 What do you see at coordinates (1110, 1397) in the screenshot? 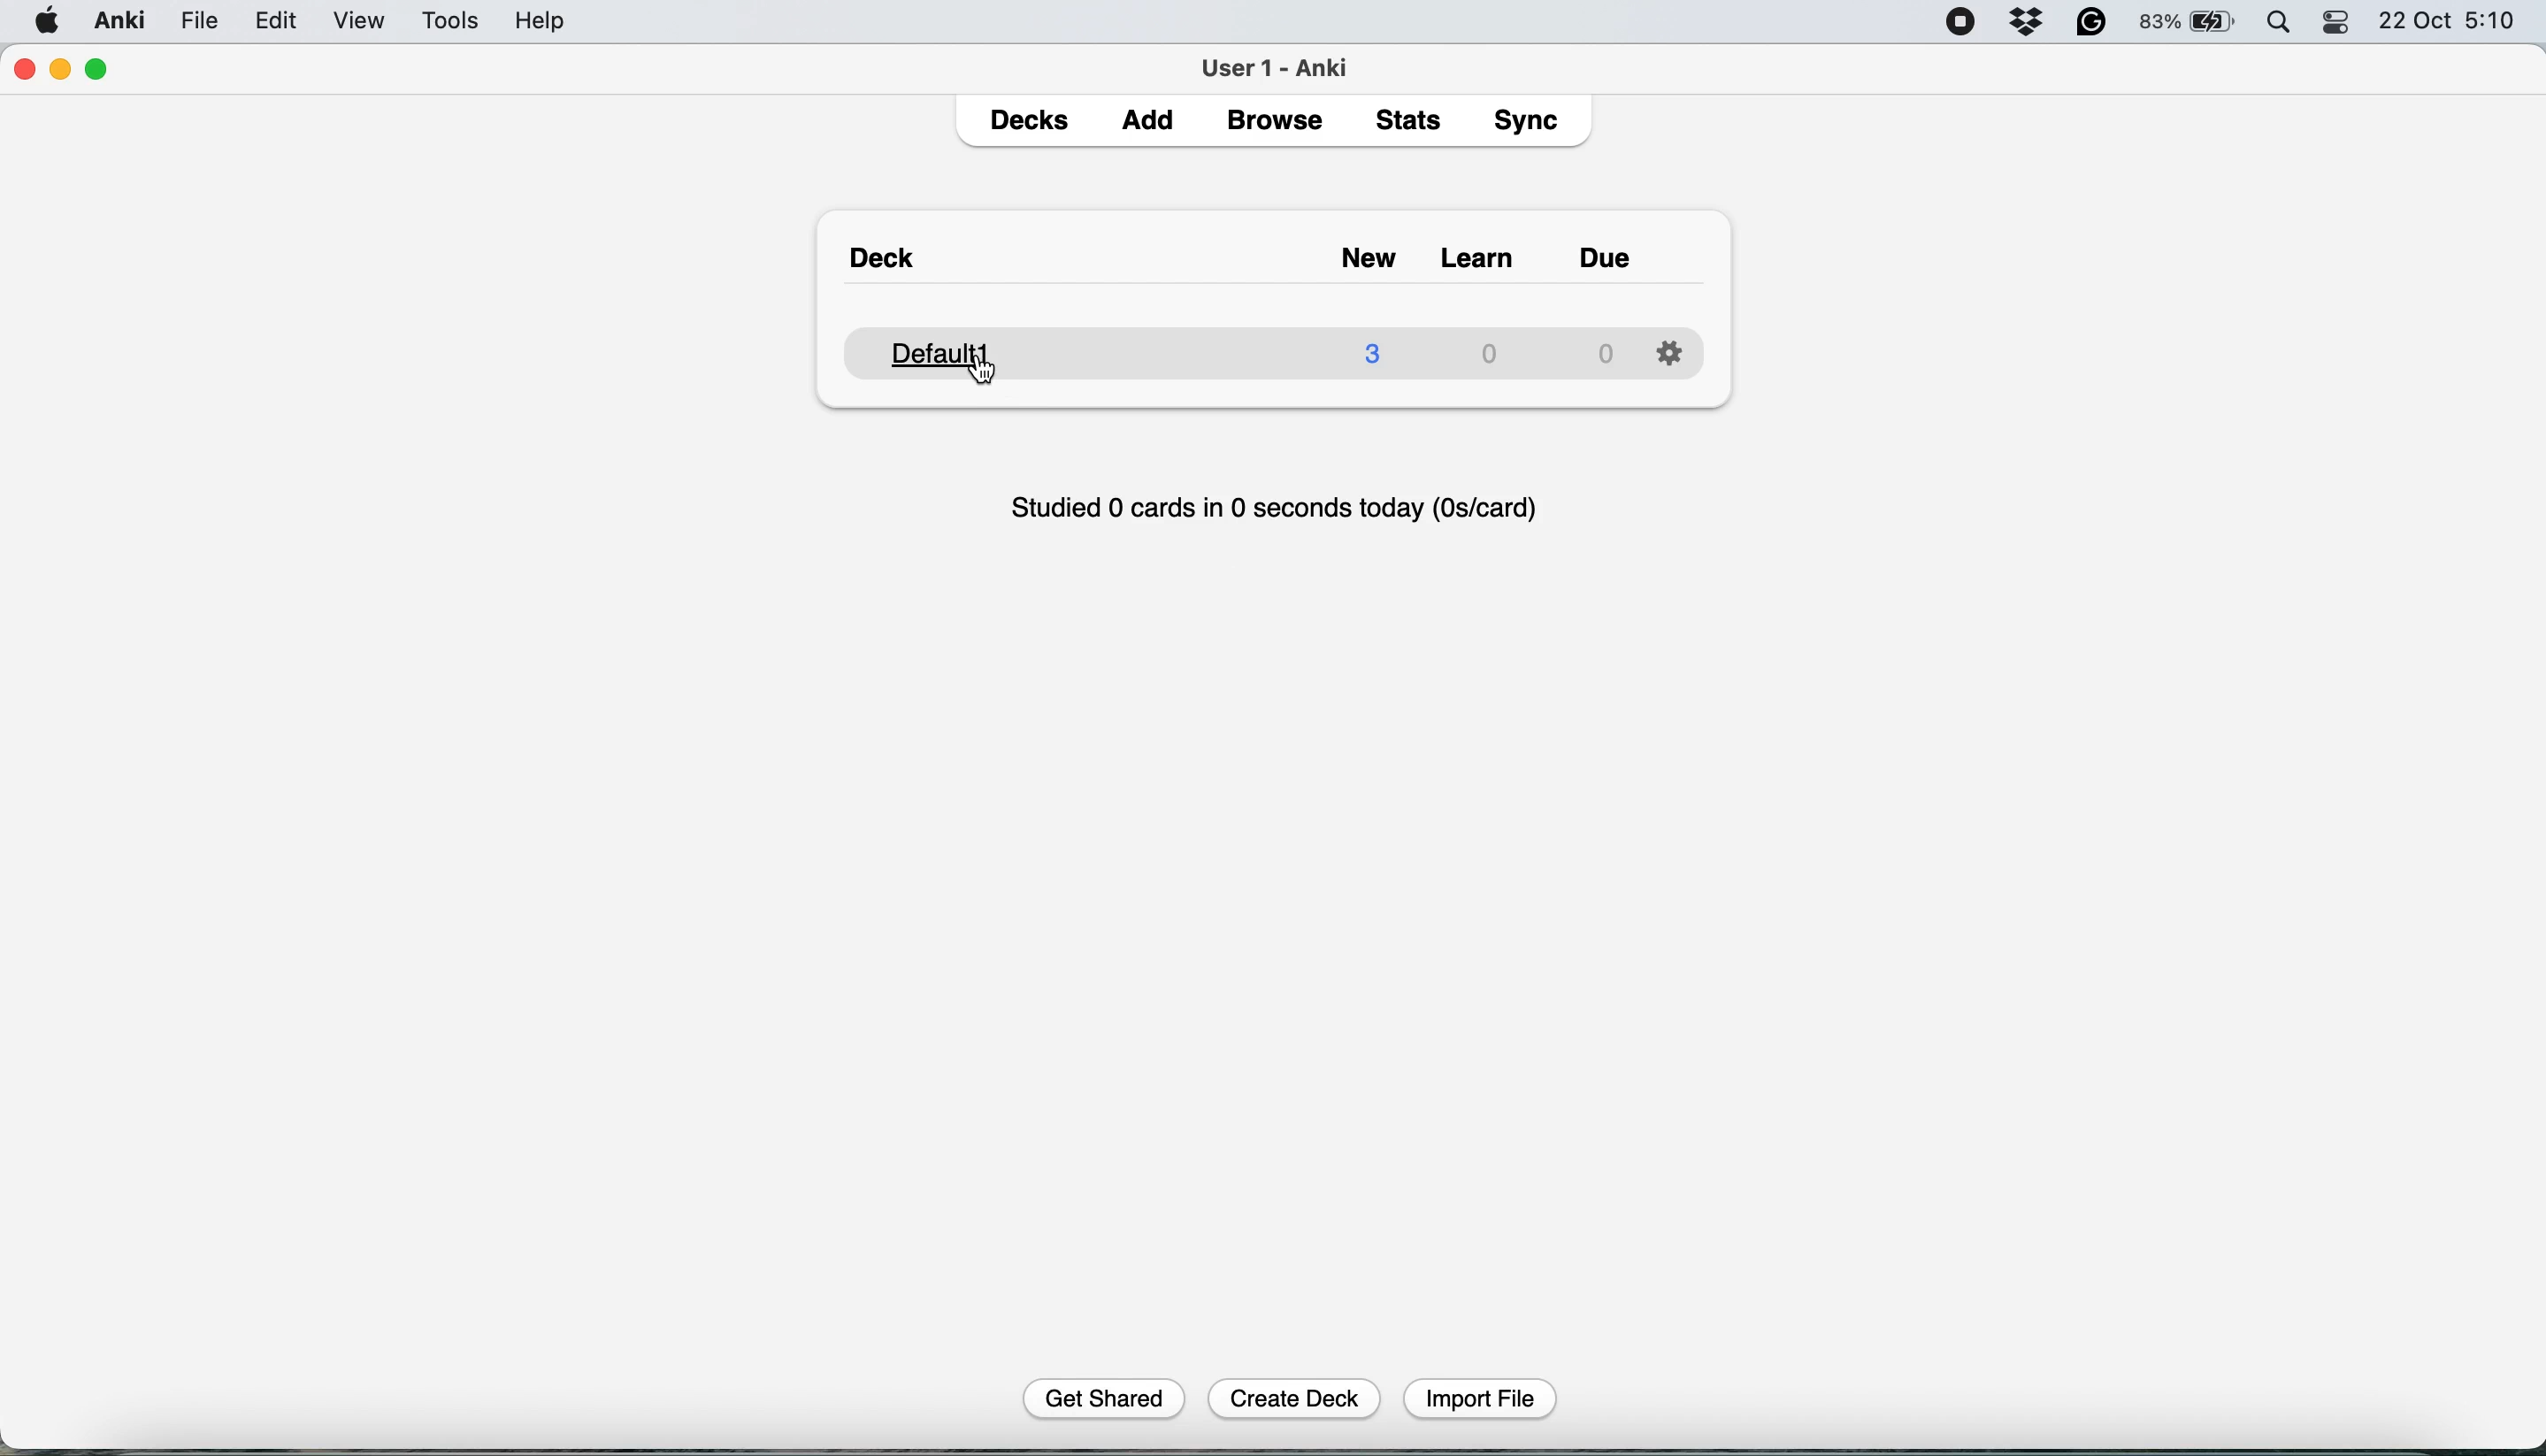
I see `get shared` at bounding box center [1110, 1397].